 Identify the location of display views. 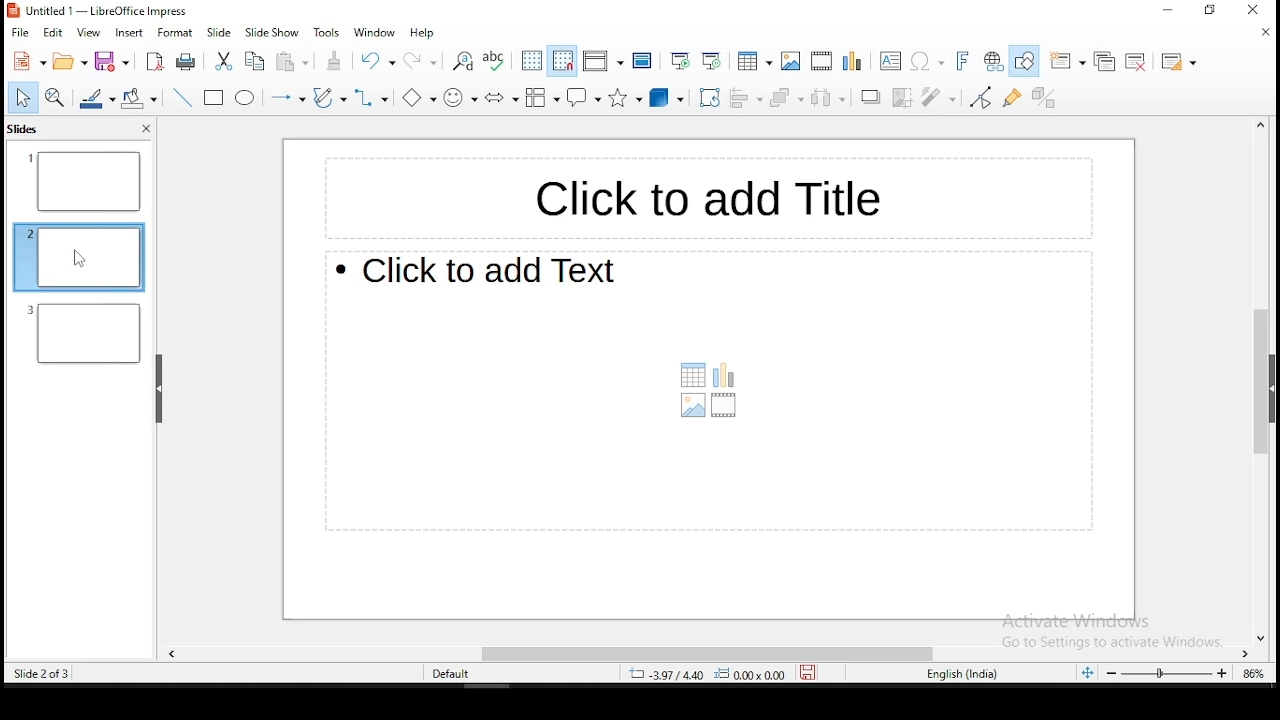
(602, 59).